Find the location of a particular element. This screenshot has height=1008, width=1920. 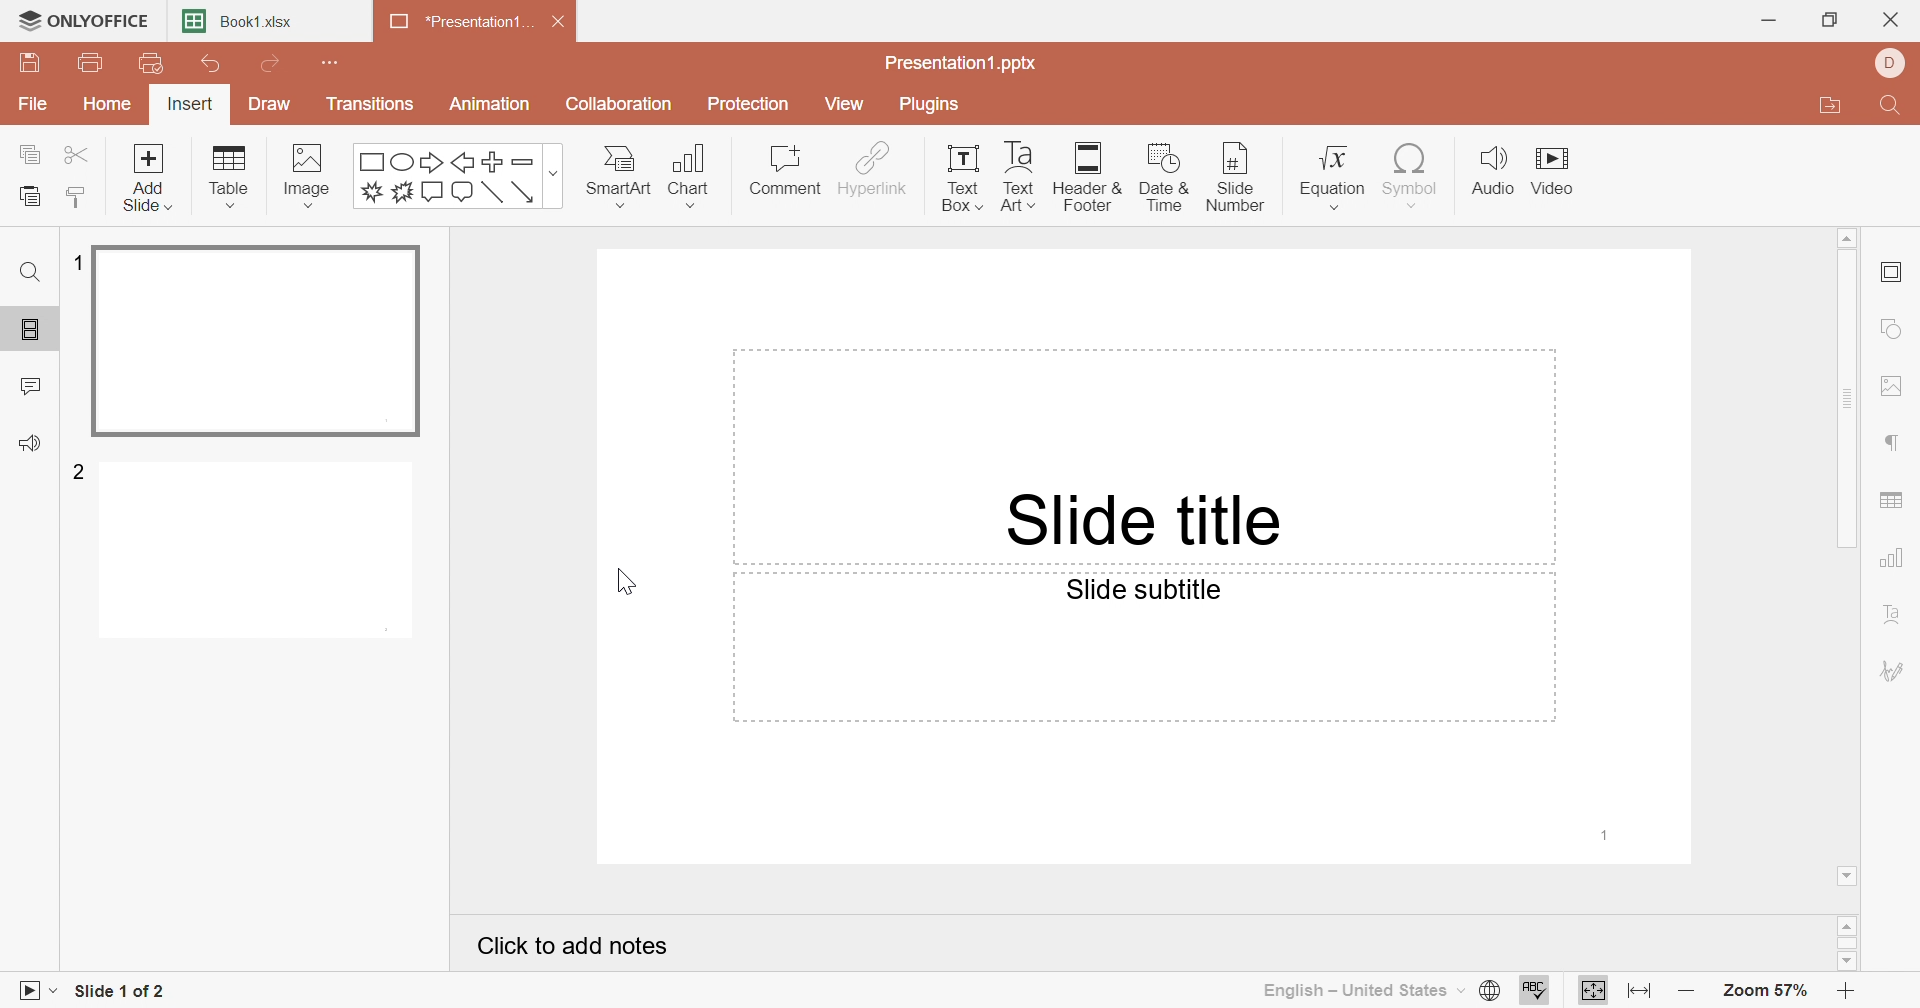

Slide title is located at coordinates (1139, 518).